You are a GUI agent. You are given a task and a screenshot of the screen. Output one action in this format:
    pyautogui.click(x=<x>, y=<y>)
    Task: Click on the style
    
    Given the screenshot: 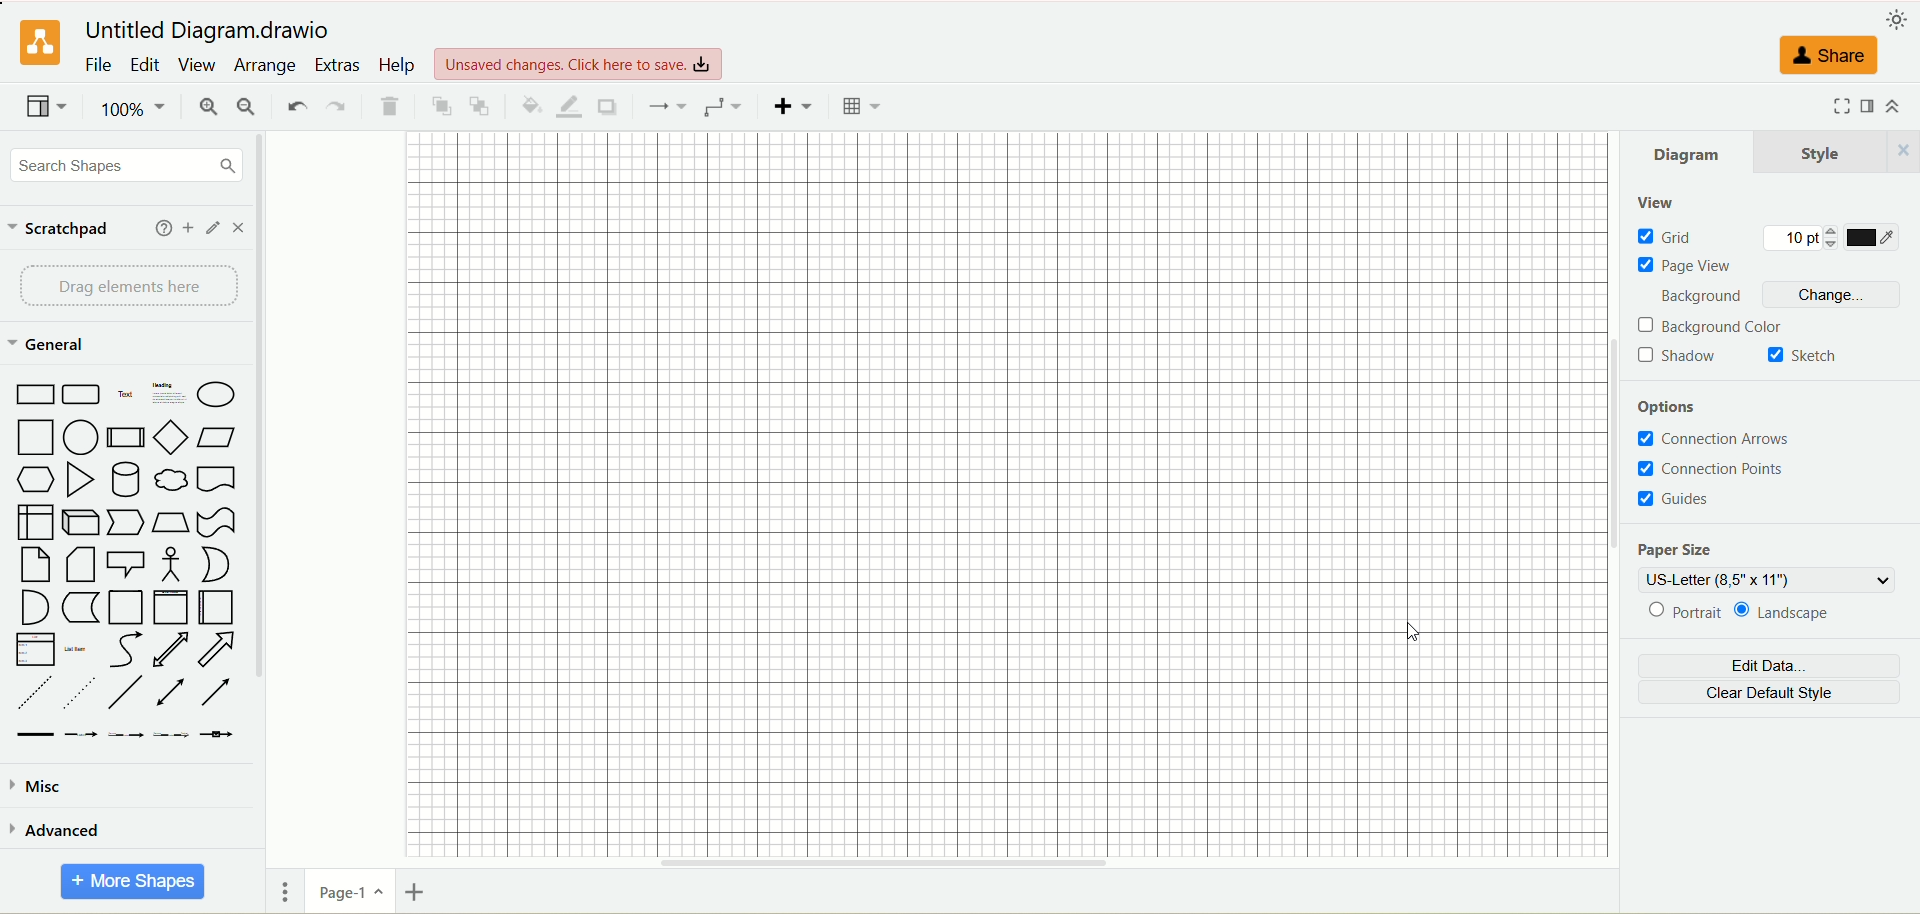 What is the action you would take?
    pyautogui.click(x=1837, y=152)
    